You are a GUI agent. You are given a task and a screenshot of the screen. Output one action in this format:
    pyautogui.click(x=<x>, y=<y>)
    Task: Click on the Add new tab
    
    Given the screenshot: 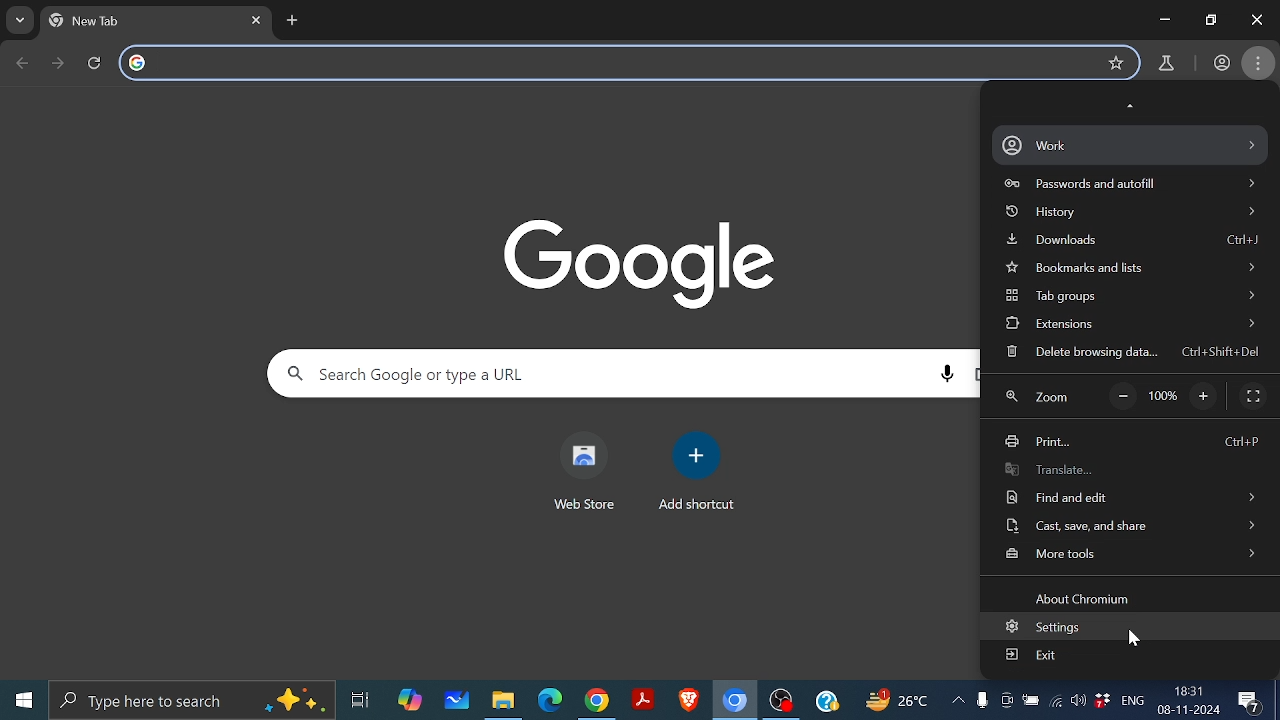 What is the action you would take?
    pyautogui.click(x=293, y=20)
    